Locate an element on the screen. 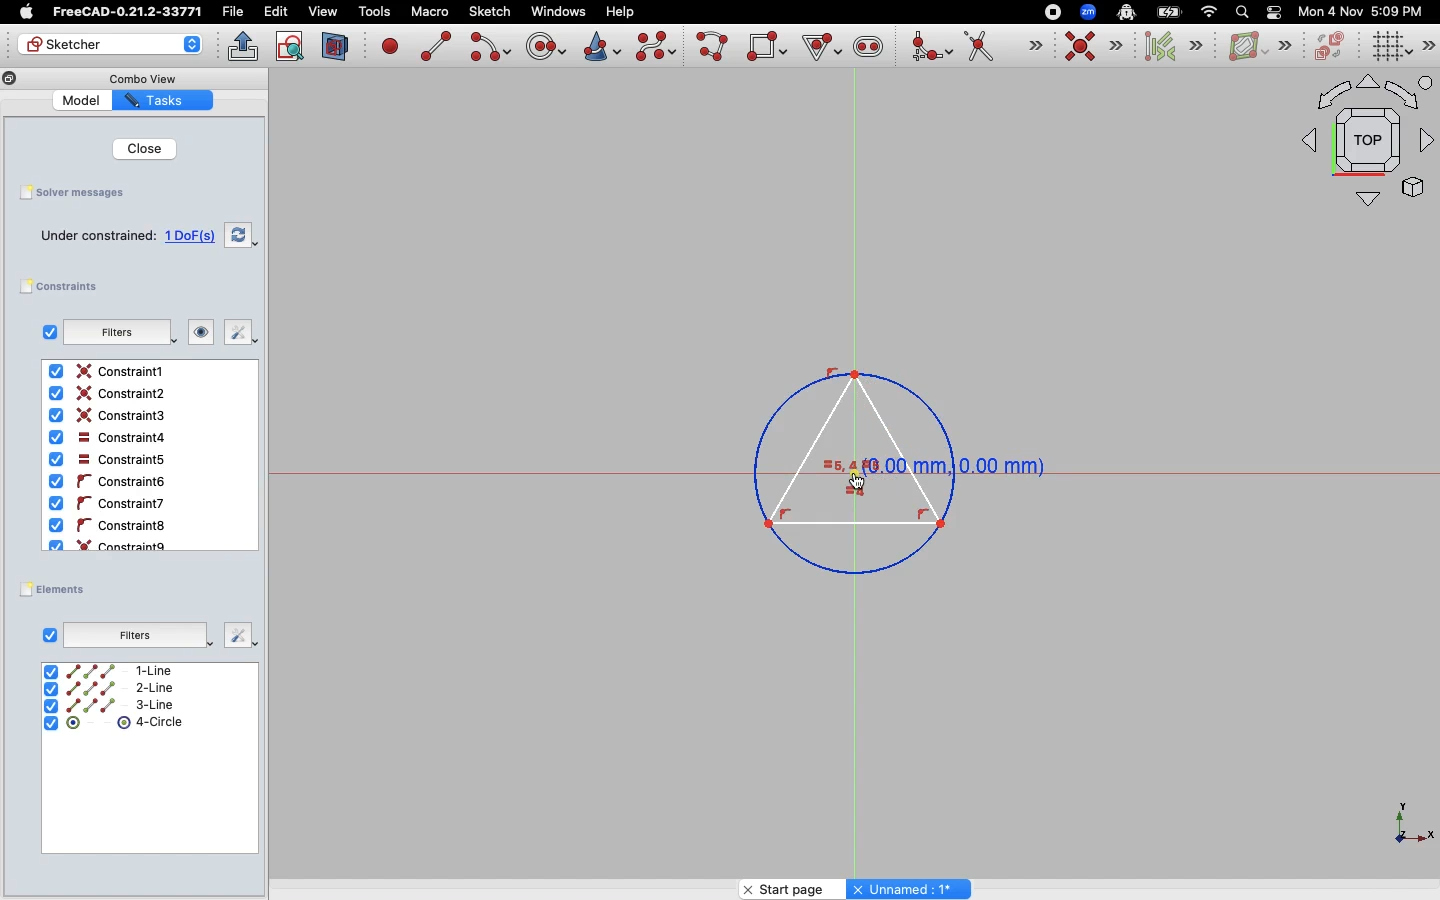 This screenshot has width=1440, height=900. 2-Line is located at coordinates (122, 688).